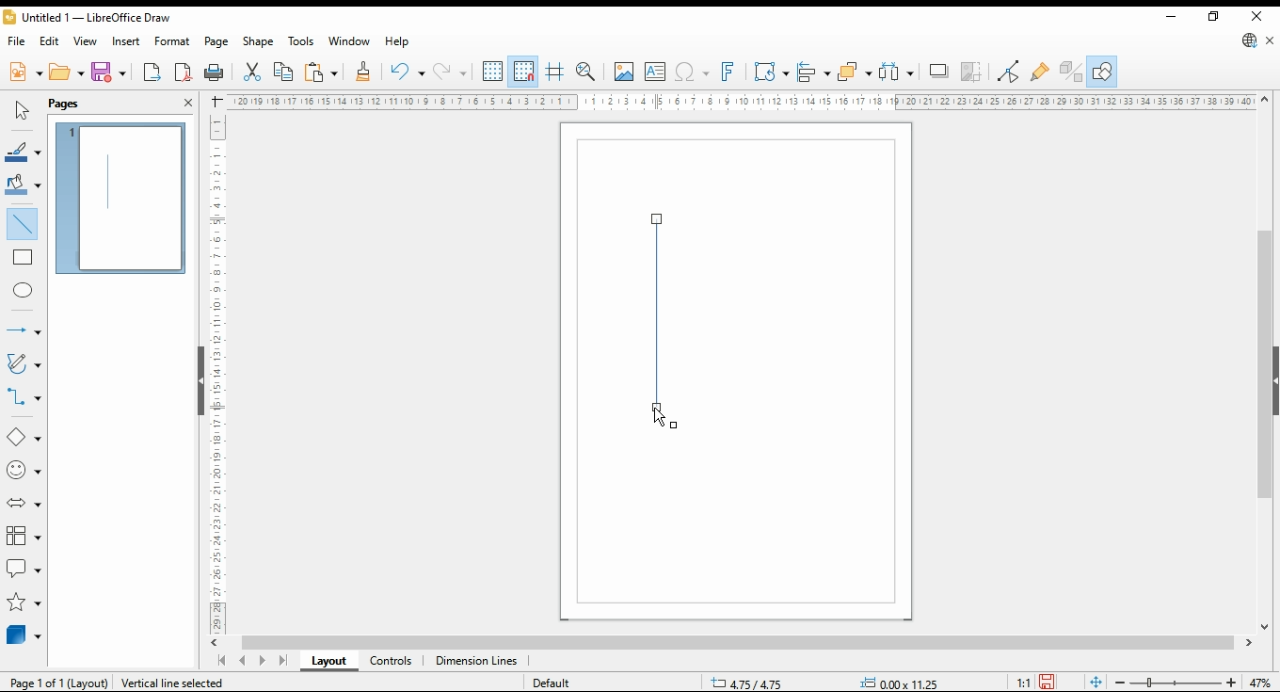  What do you see at coordinates (224, 369) in the screenshot?
I see `vertical scale` at bounding box center [224, 369].